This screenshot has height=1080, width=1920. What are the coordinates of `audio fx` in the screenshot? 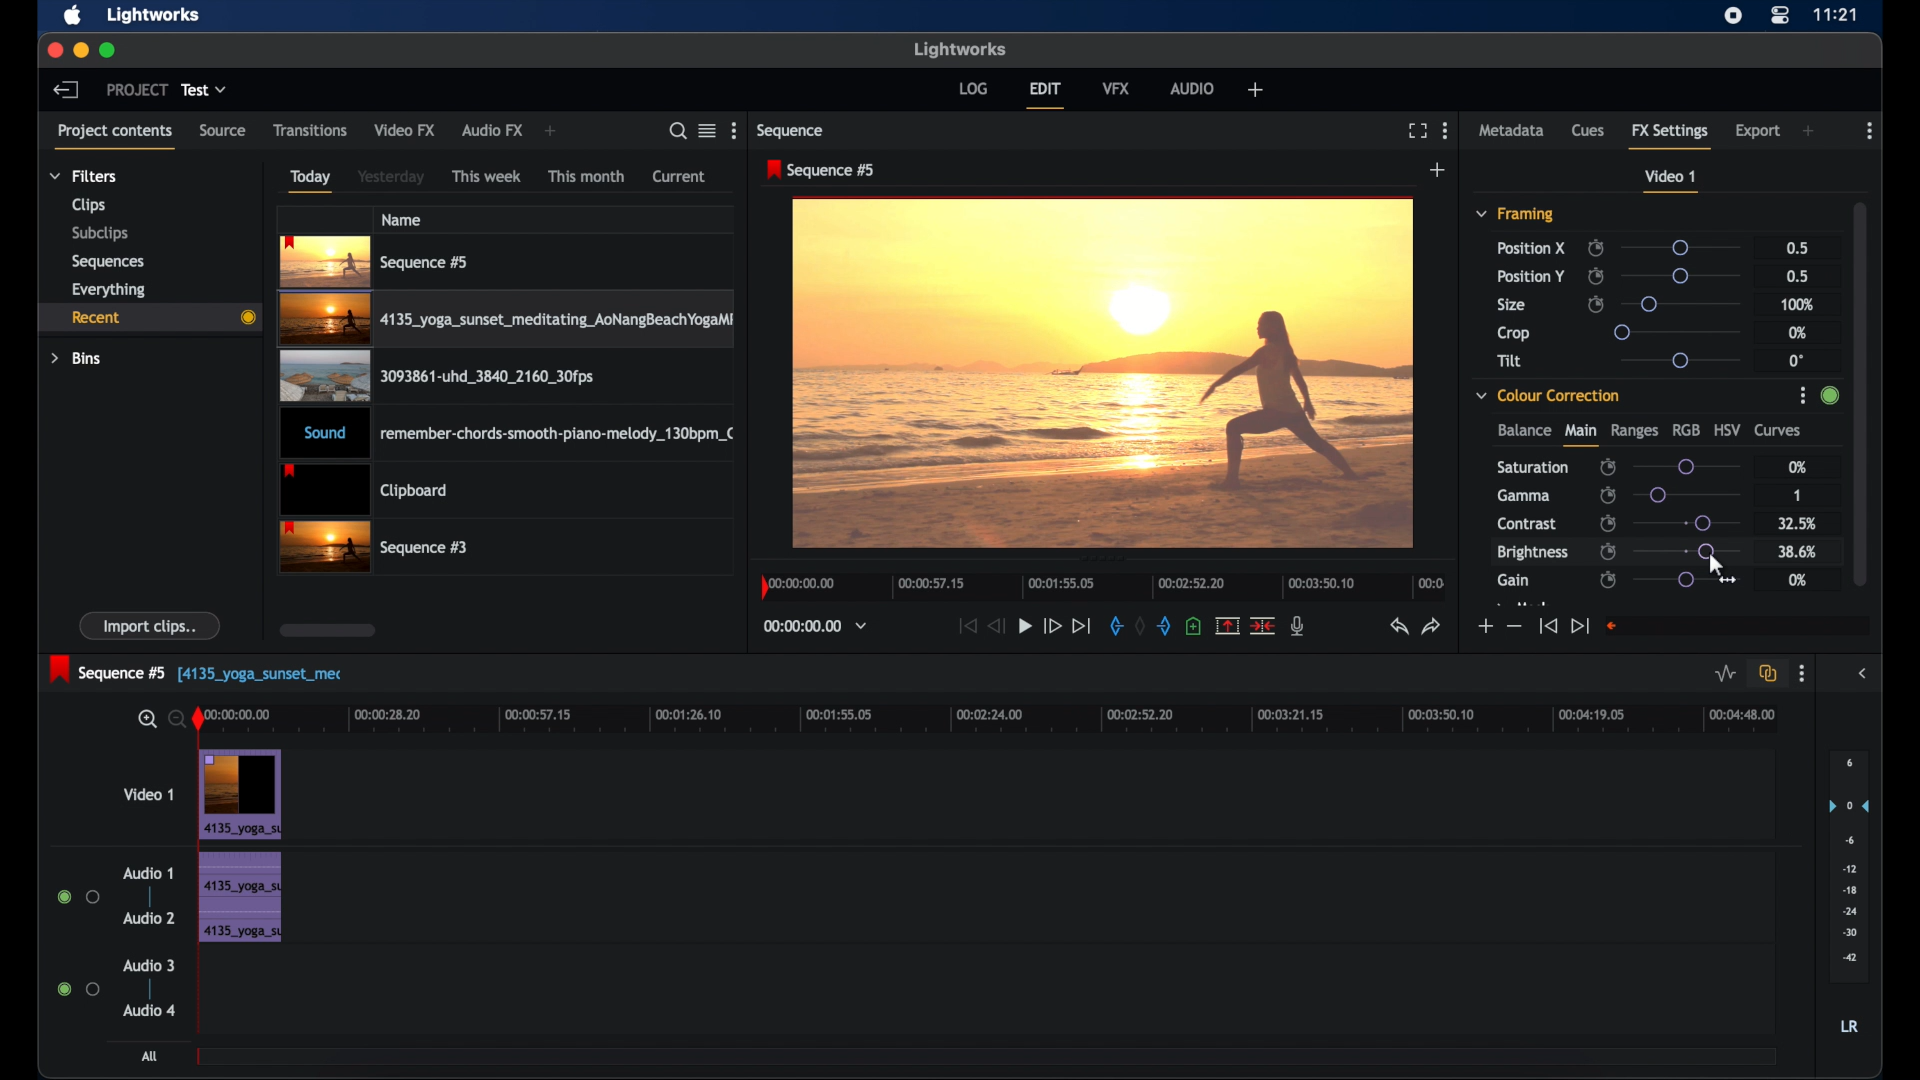 It's located at (492, 131).